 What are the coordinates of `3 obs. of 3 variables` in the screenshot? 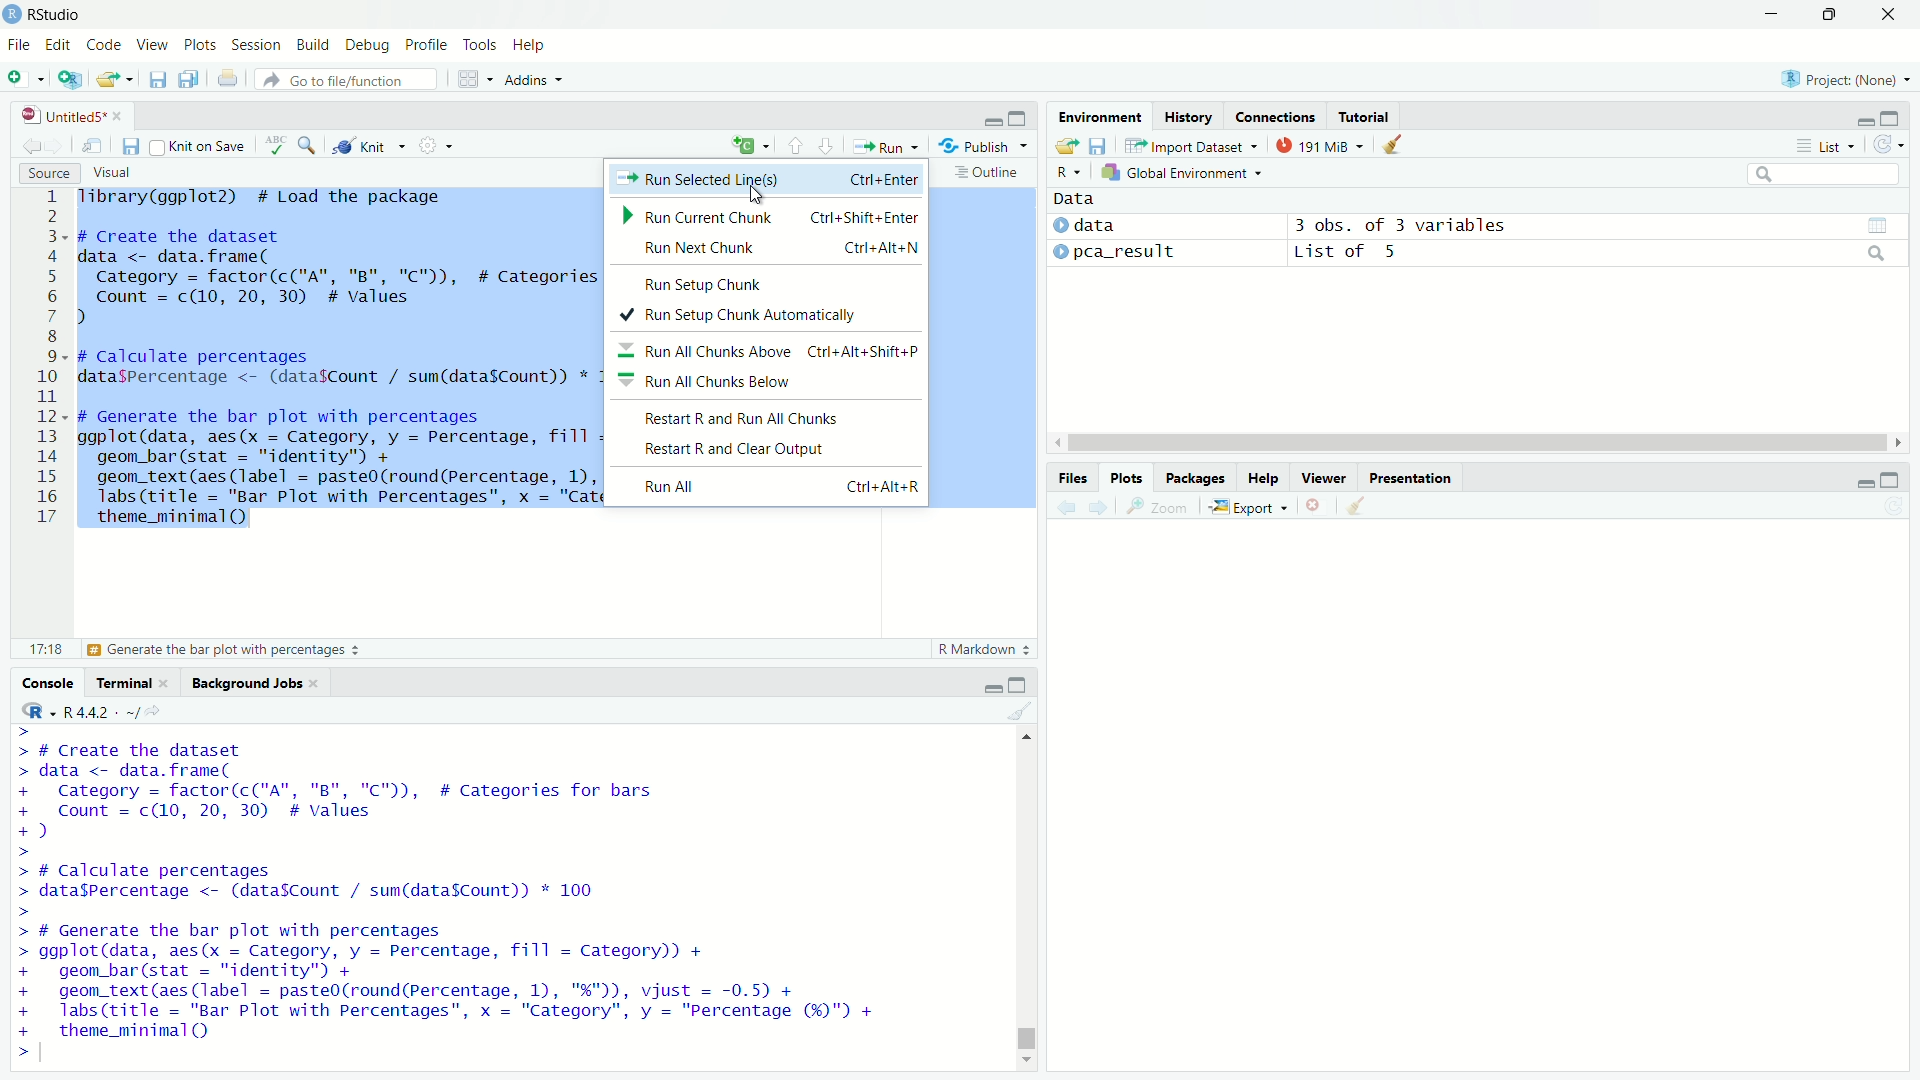 It's located at (1597, 225).